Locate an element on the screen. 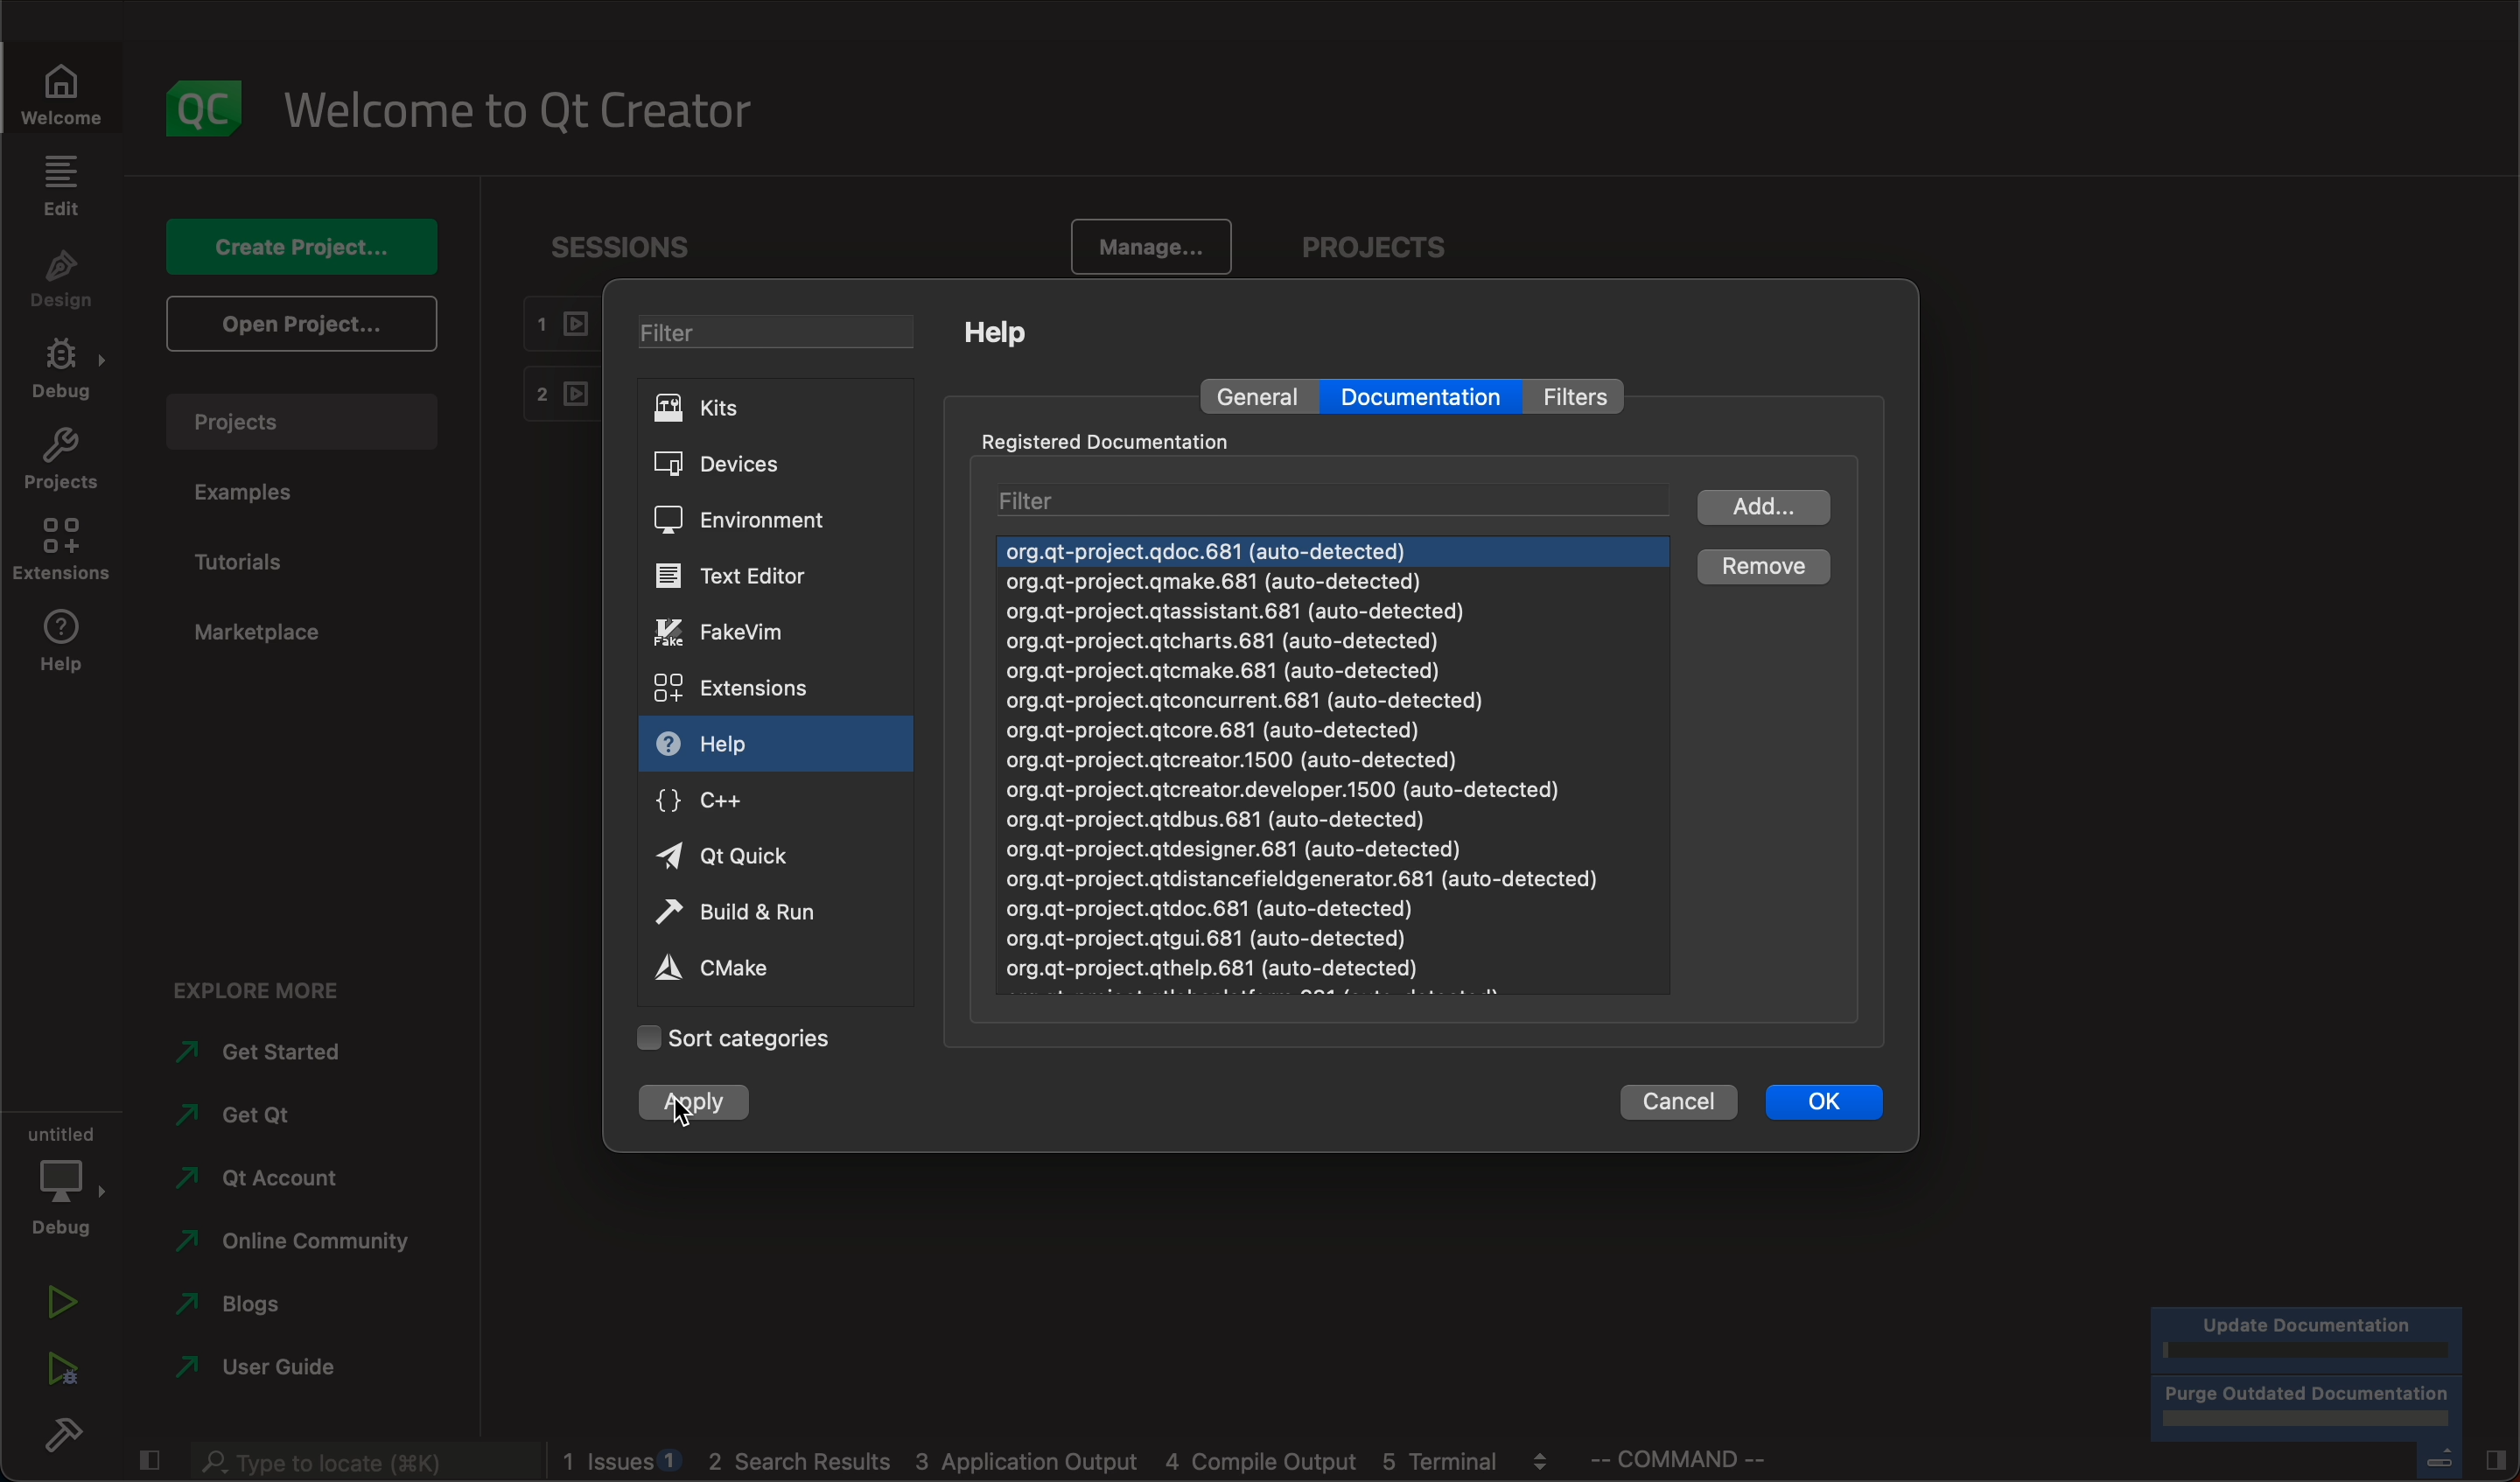  guide is located at coordinates (257, 1367).